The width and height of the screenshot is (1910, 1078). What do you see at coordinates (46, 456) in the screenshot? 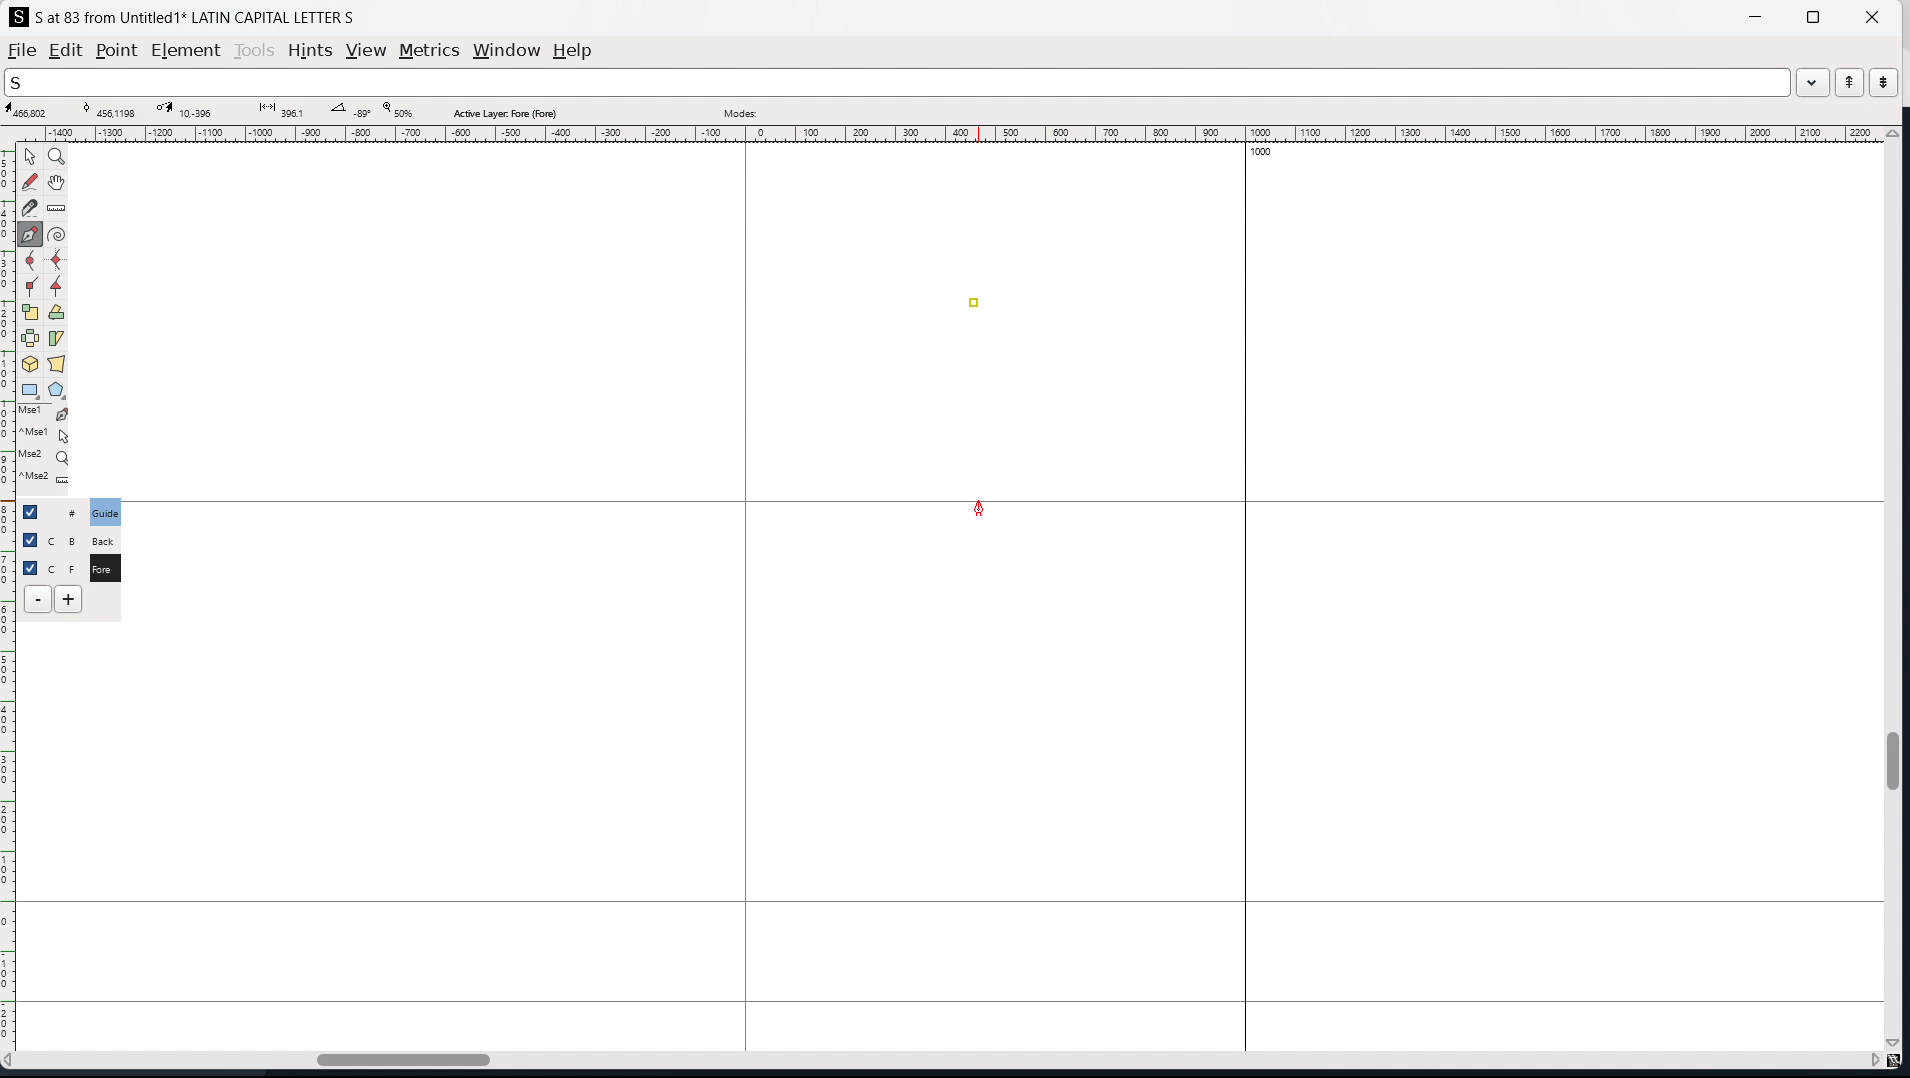
I see `Mse2` at bounding box center [46, 456].